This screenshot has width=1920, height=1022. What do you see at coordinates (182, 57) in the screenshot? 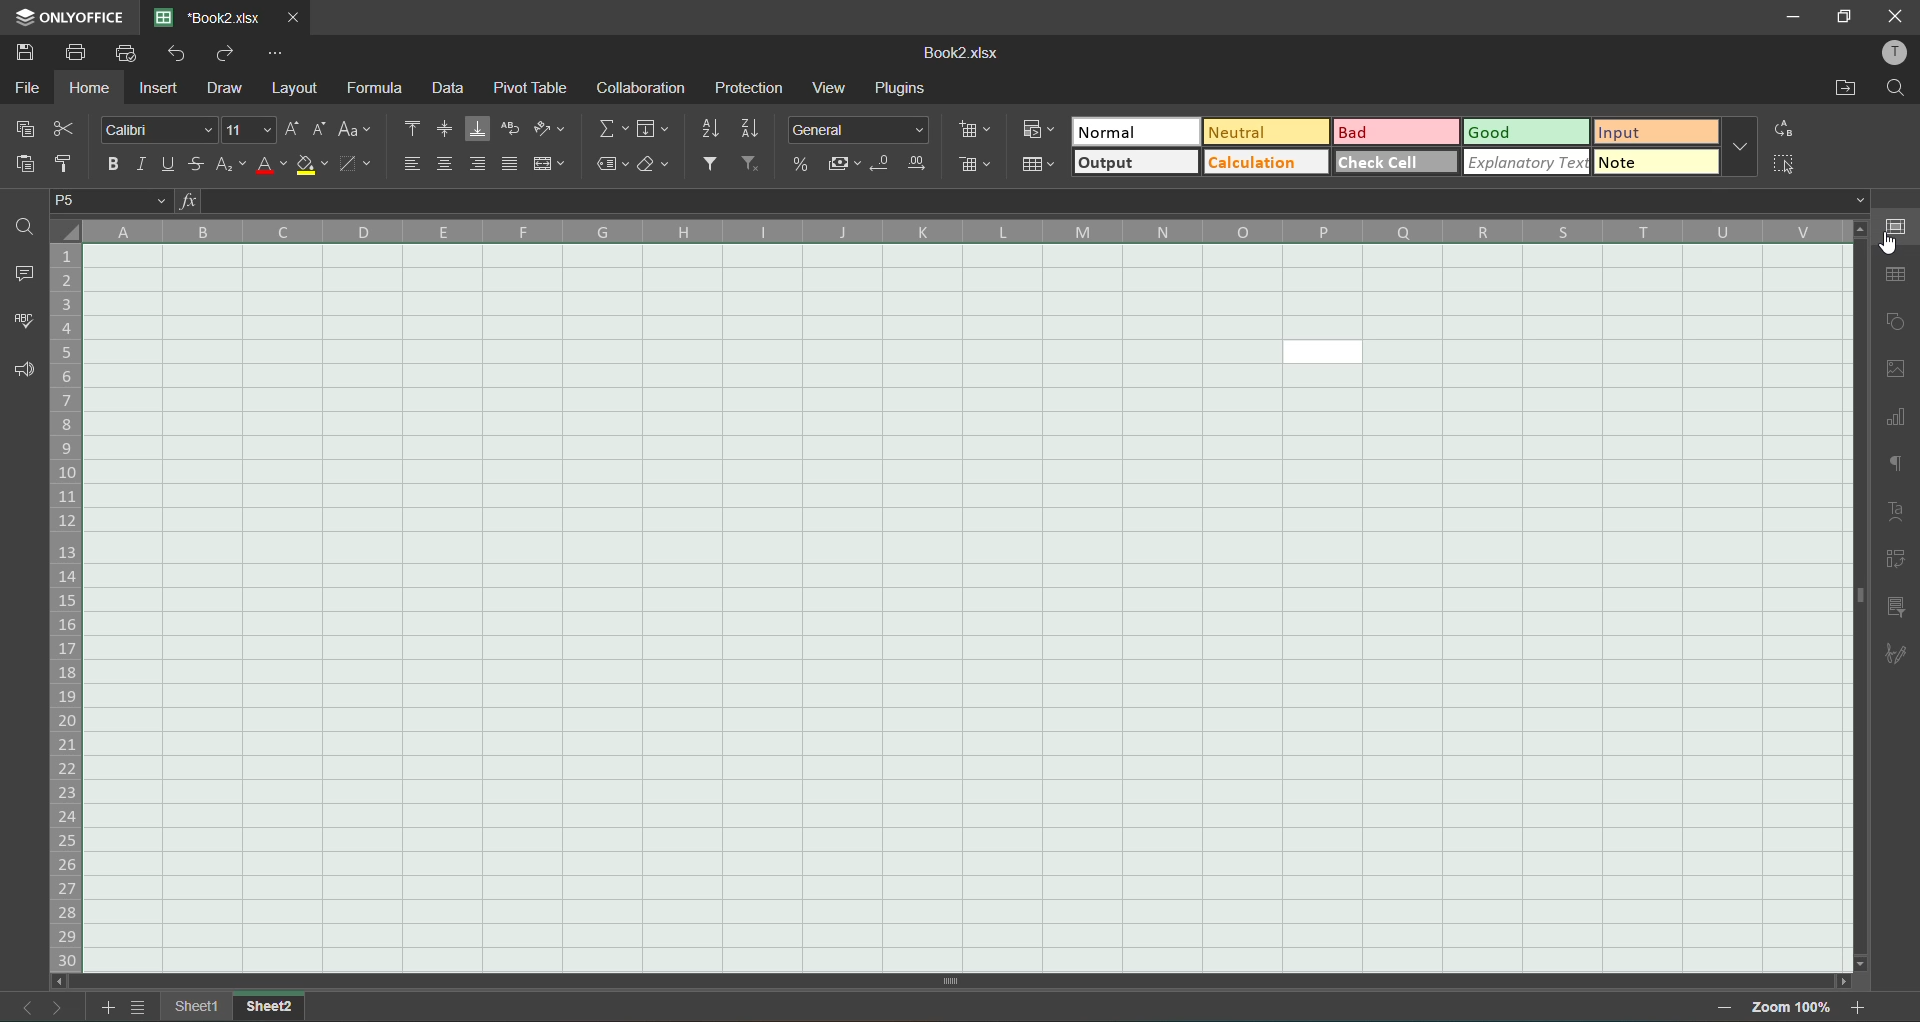
I see `undo` at bounding box center [182, 57].